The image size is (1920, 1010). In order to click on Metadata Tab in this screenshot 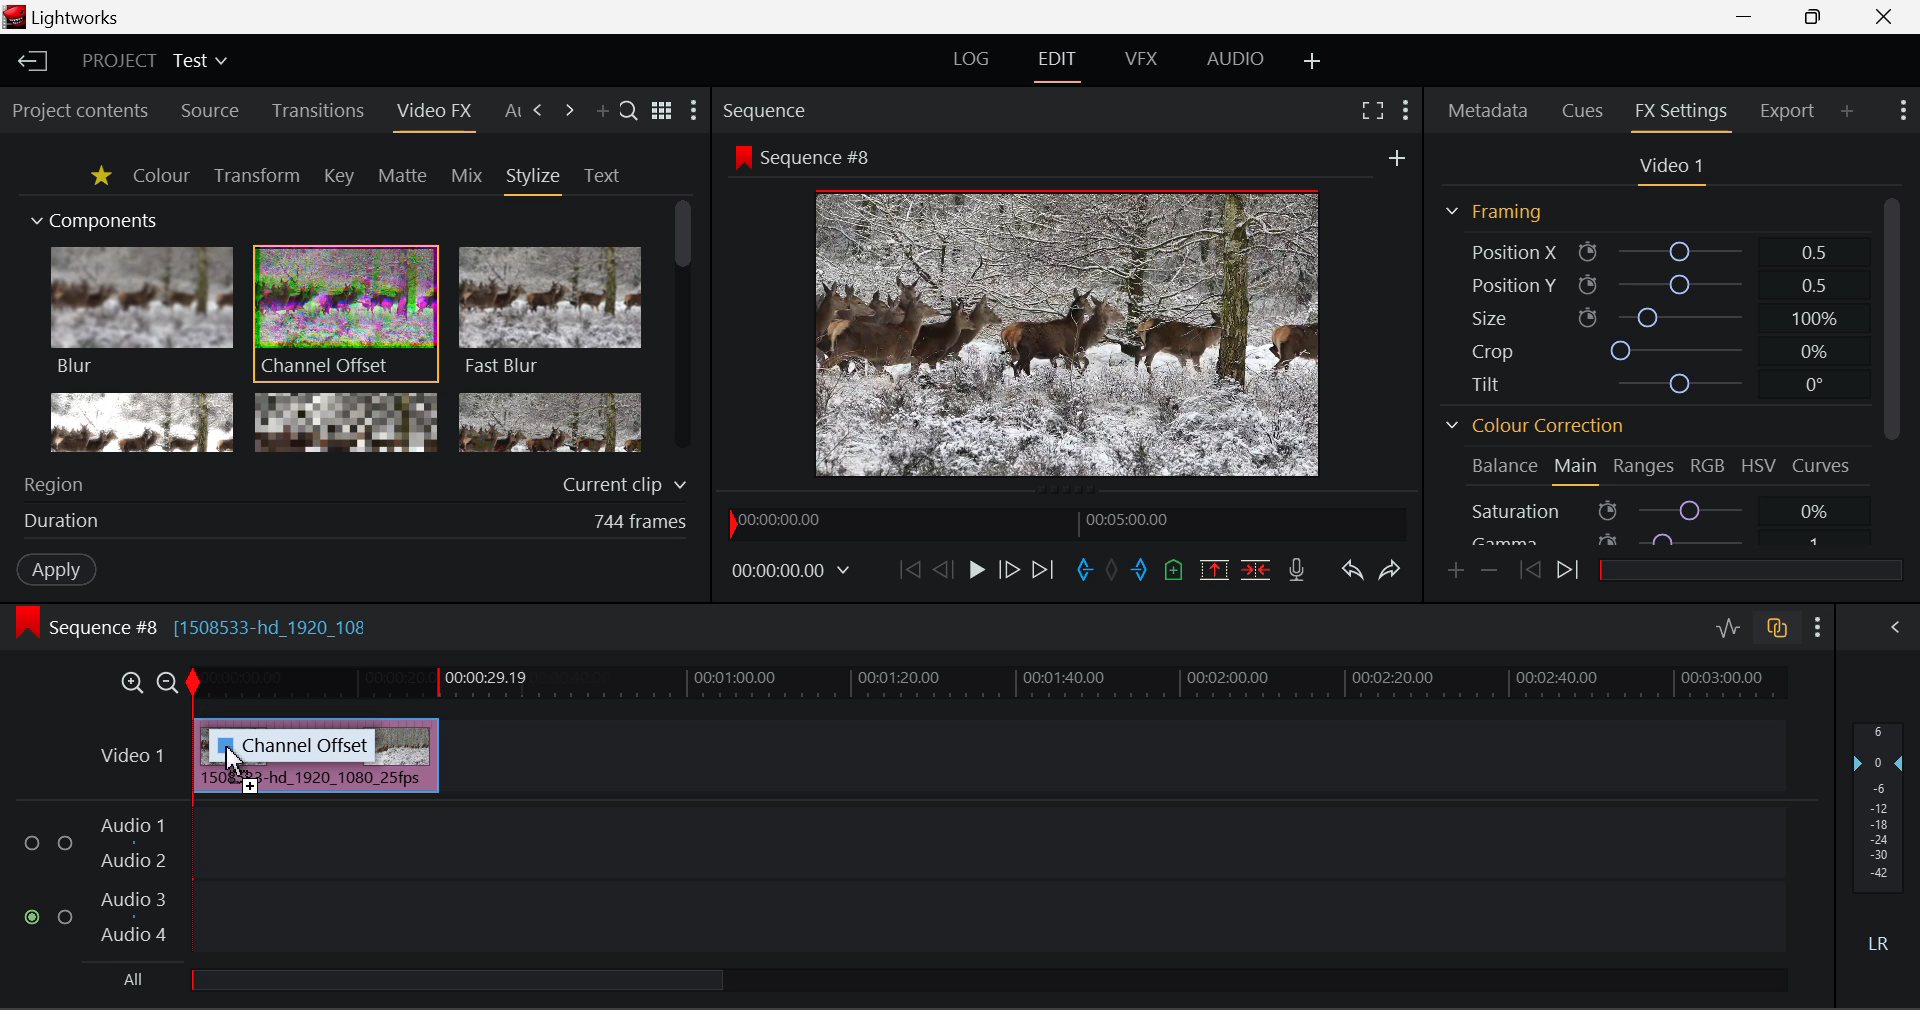, I will do `click(1486, 111)`.